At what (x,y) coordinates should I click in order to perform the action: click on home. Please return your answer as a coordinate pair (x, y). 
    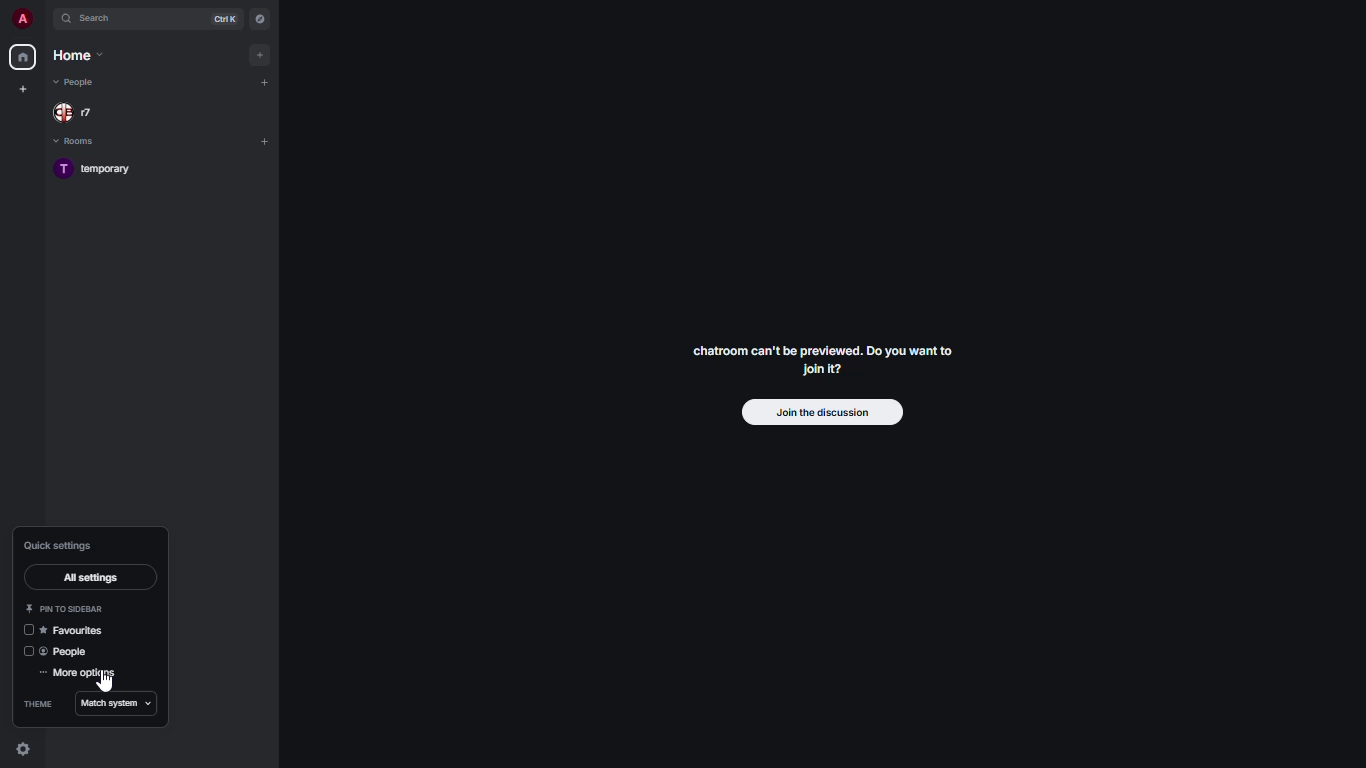
    Looking at the image, I should click on (24, 55).